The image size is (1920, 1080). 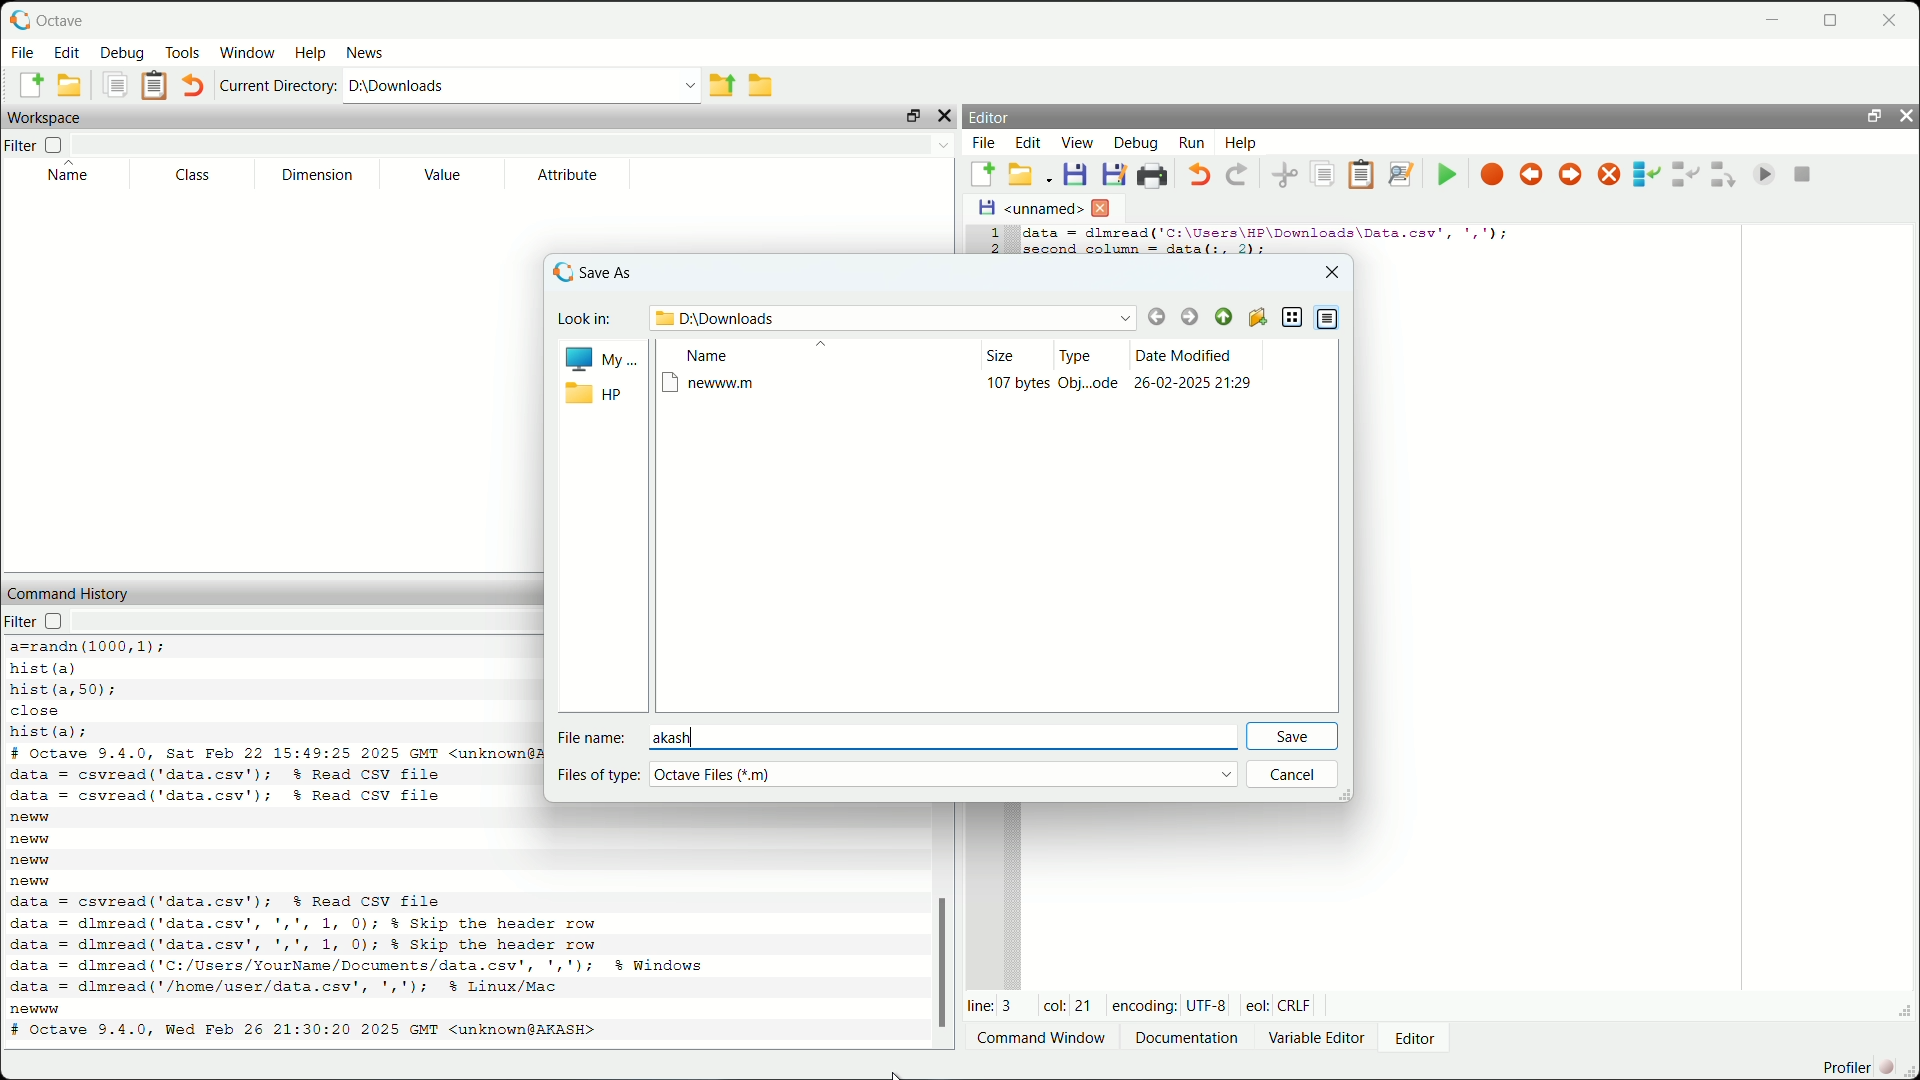 I want to click on value, so click(x=441, y=177).